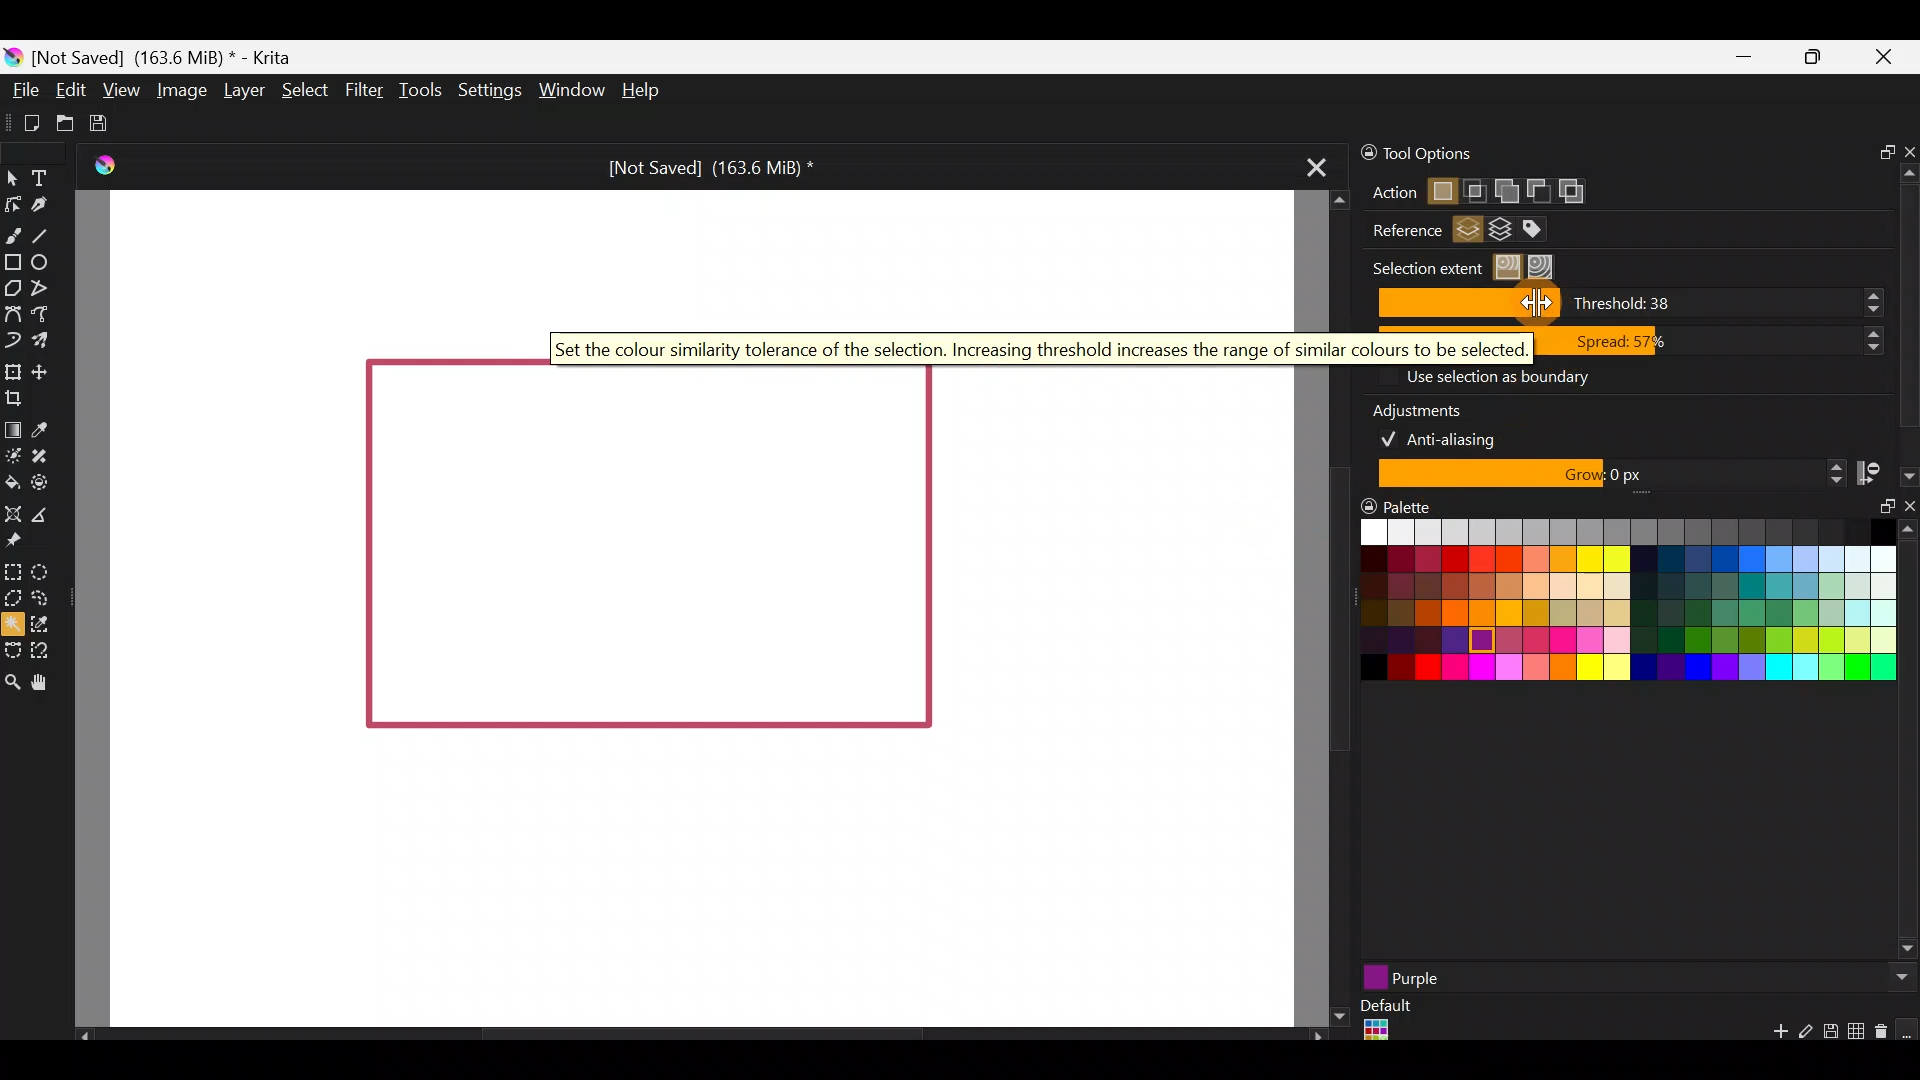  I want to click on Float docker, so click(1879, 149).